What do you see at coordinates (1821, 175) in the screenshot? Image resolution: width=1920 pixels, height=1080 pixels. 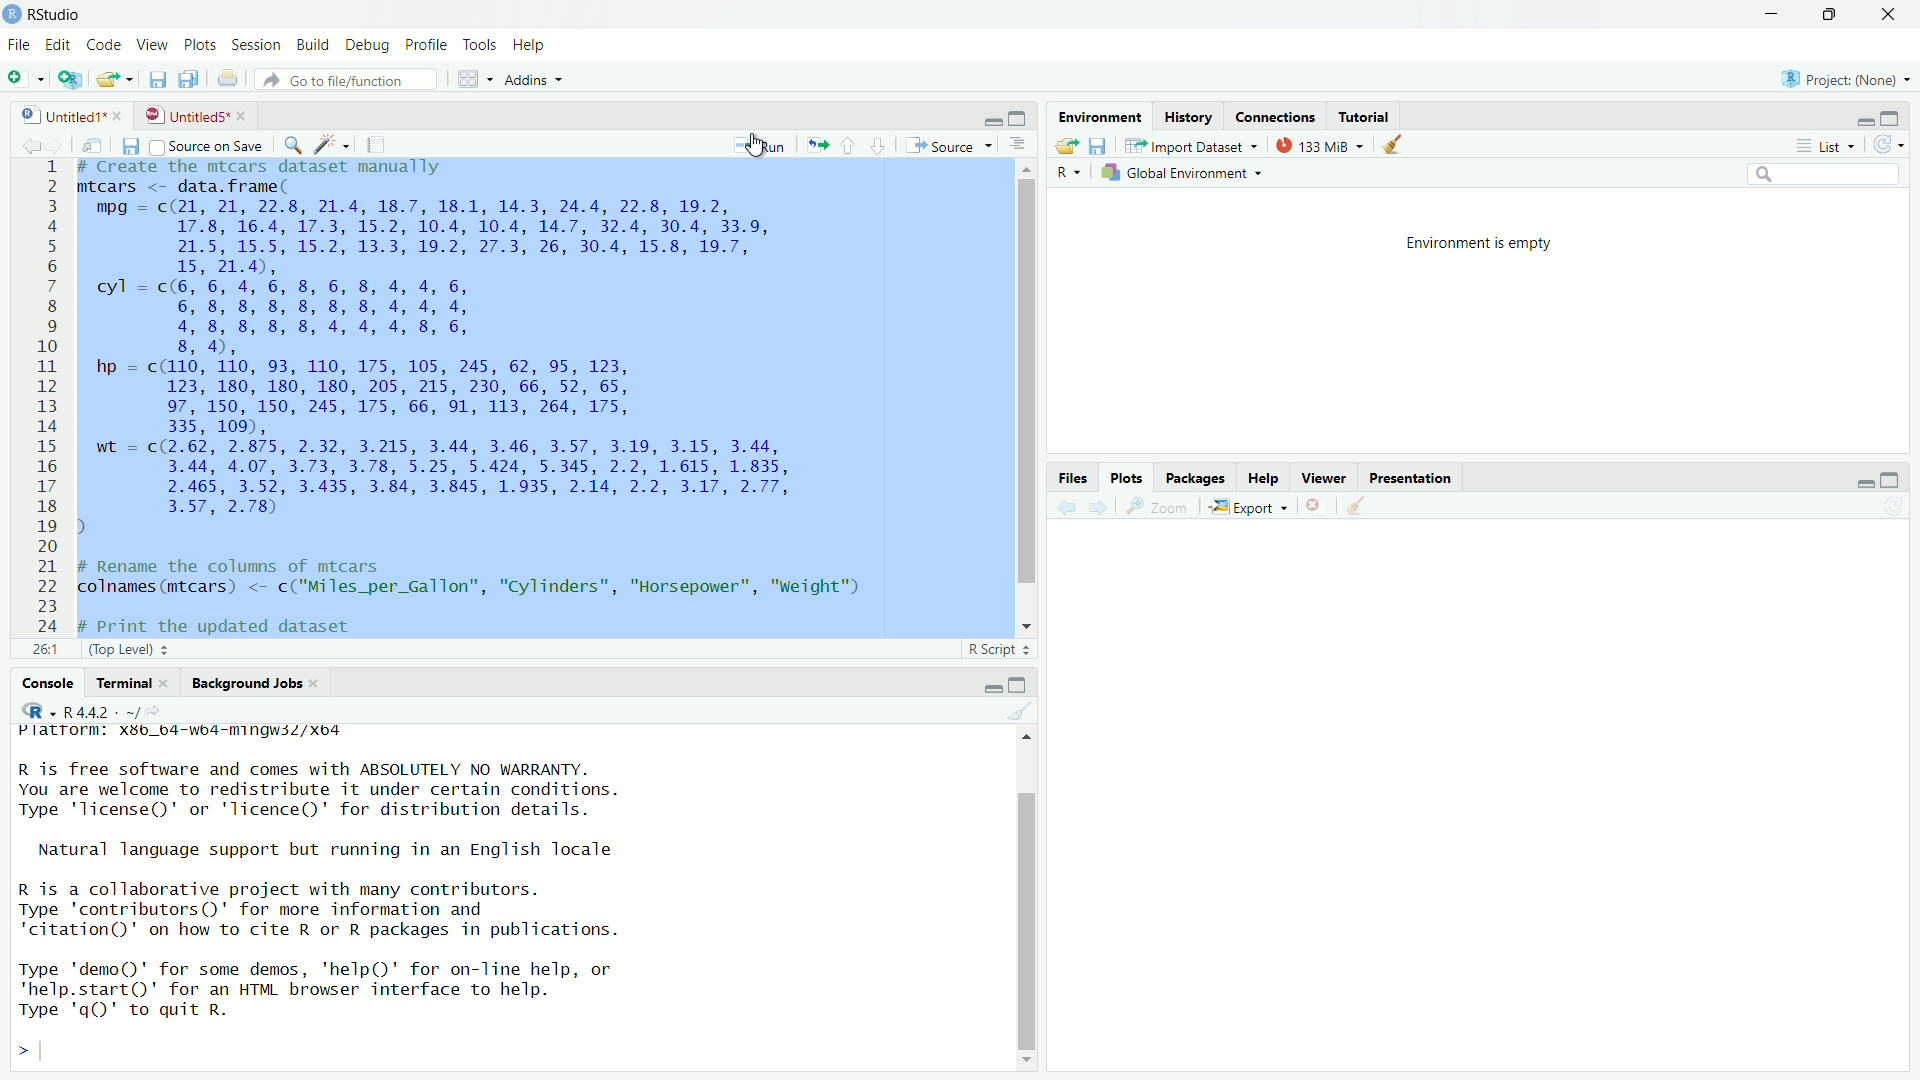 I see `search` at bounding box center [1821, 175].